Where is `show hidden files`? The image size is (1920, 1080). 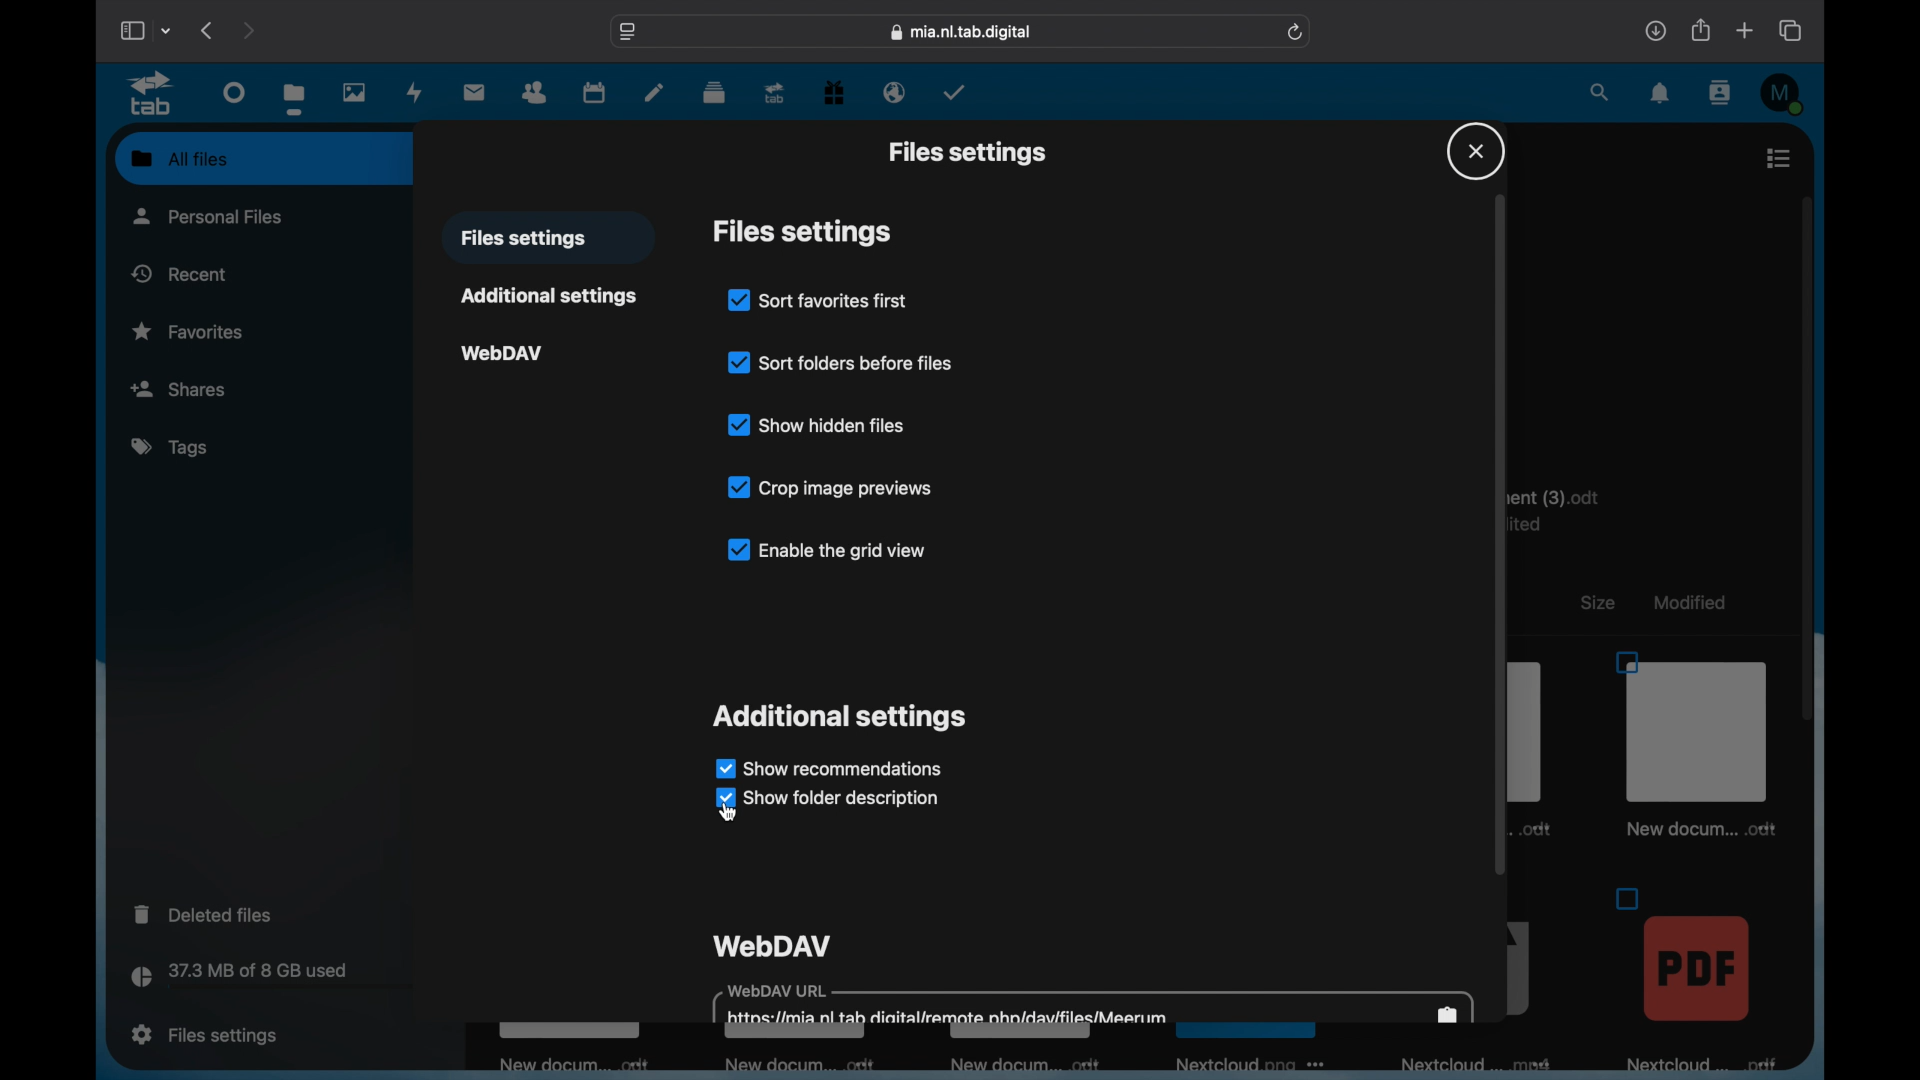
show hidden files is located at coordinates (816, 424).